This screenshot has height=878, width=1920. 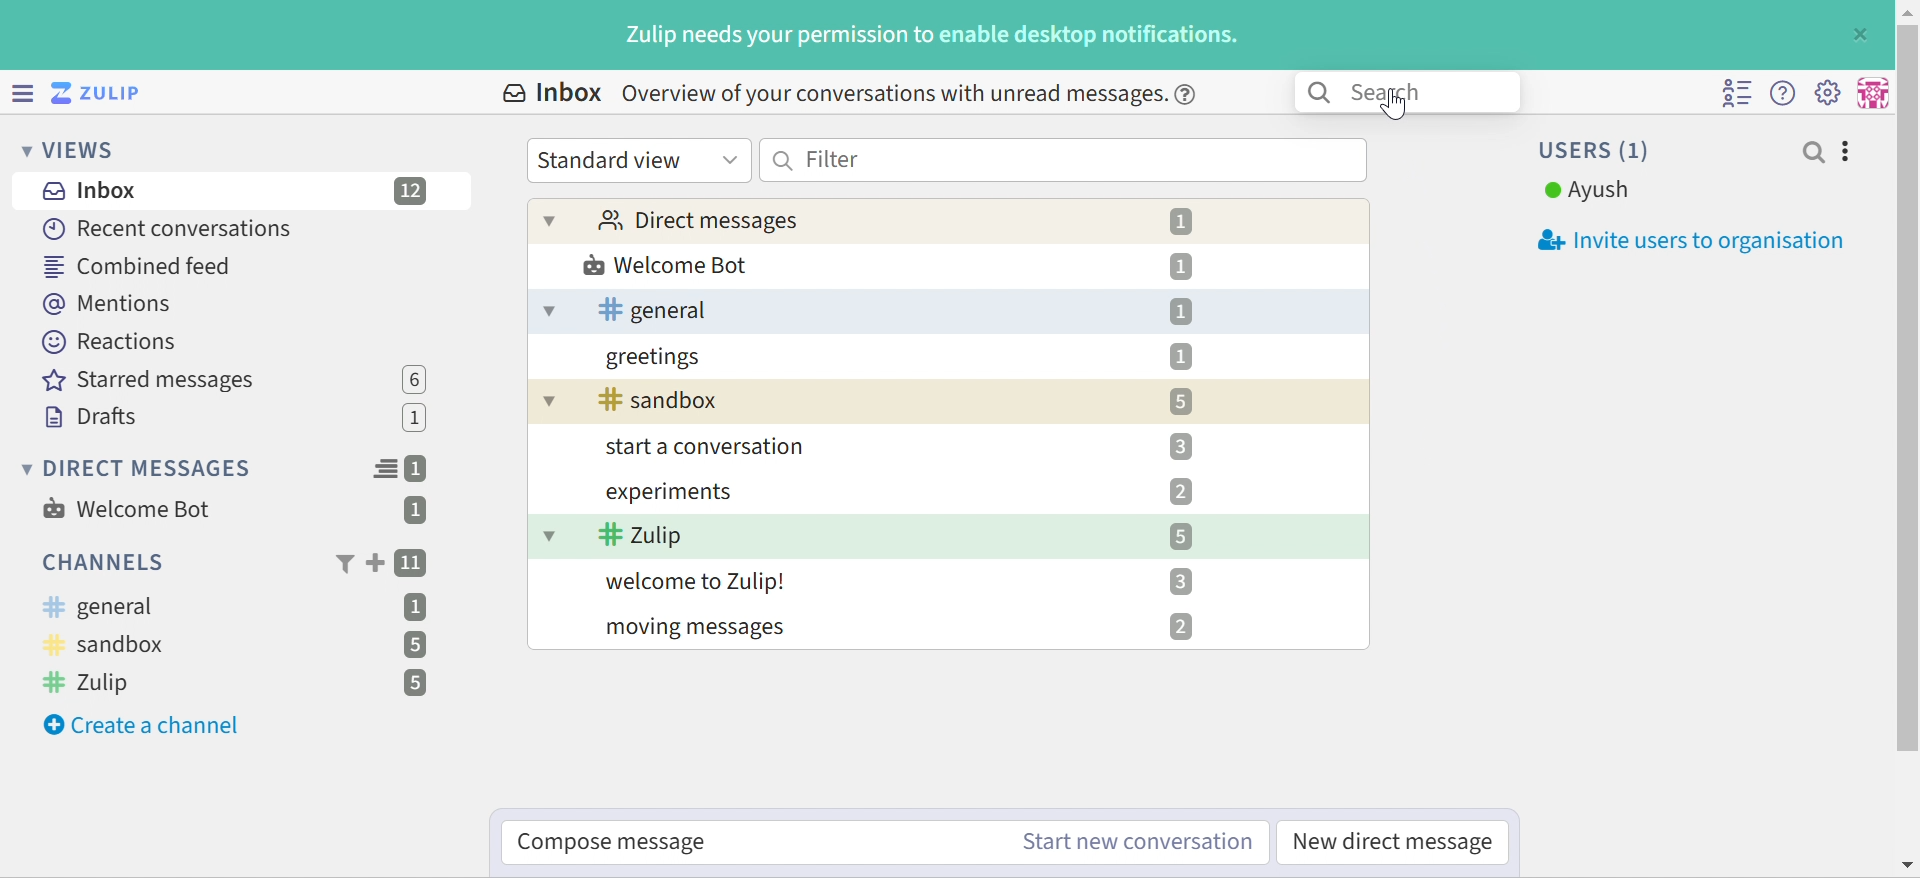 What do you see at coordinates (699, 582) in the screenshot?
I see `welcome to Zulip!` at bounding box center [699, 582].